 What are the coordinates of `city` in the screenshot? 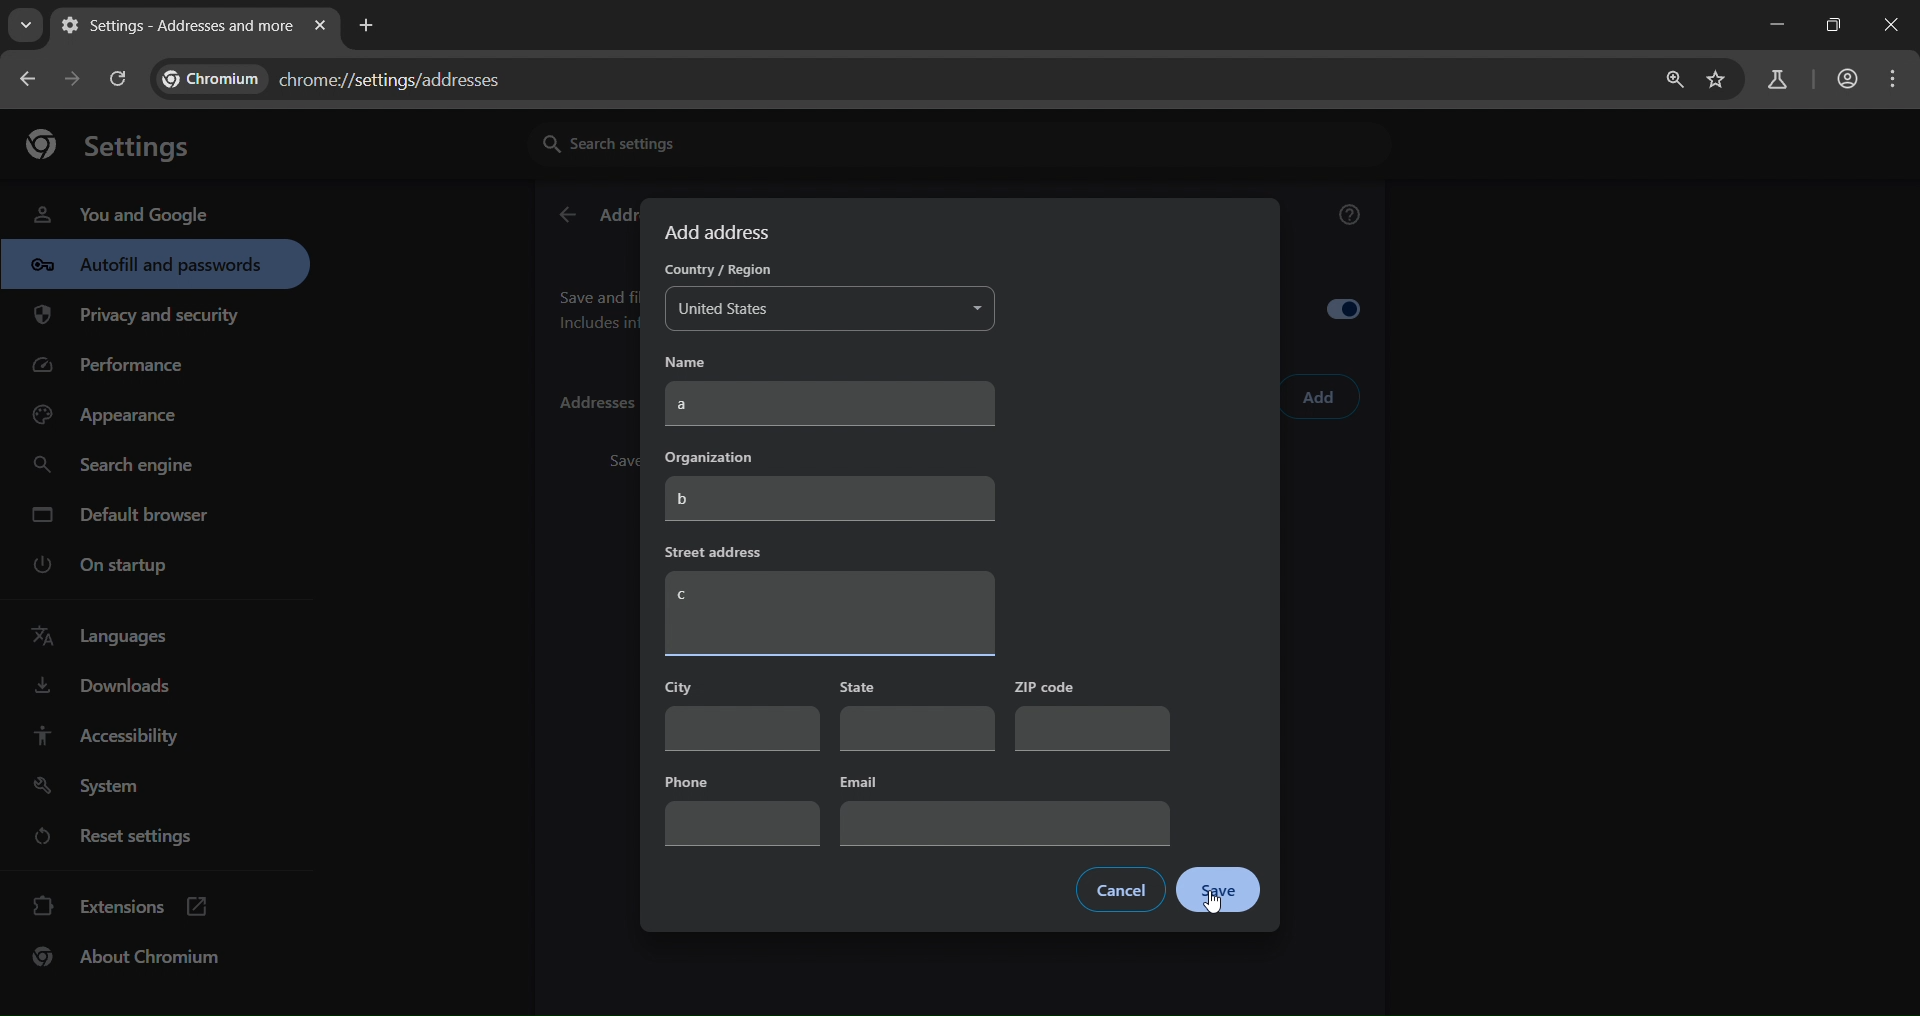 It's located at (739, 713).